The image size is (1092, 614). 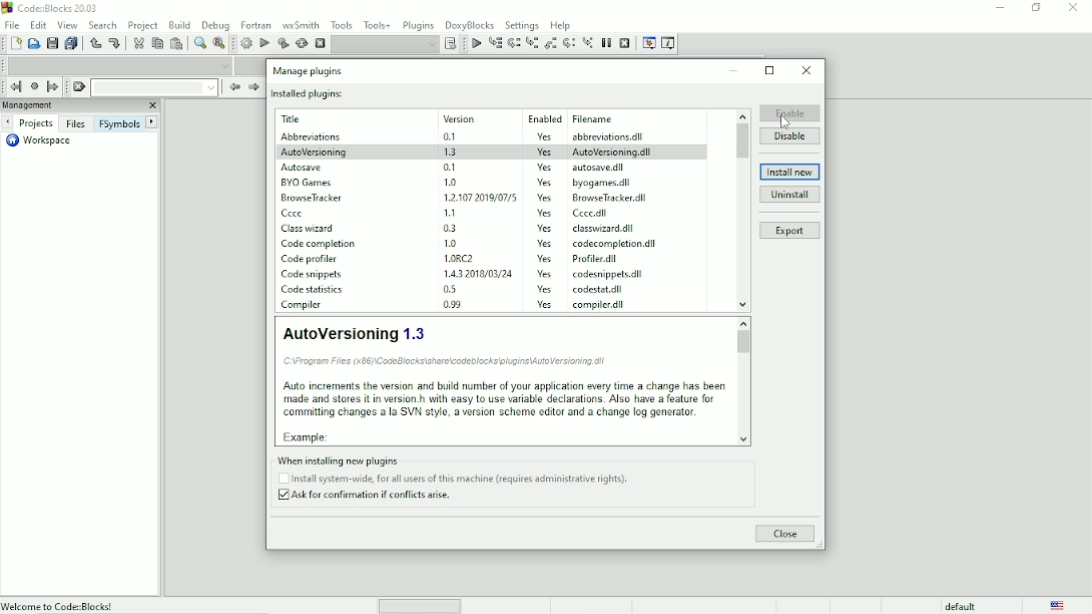 I want to click on Save everything, so click(x=73, y=43).